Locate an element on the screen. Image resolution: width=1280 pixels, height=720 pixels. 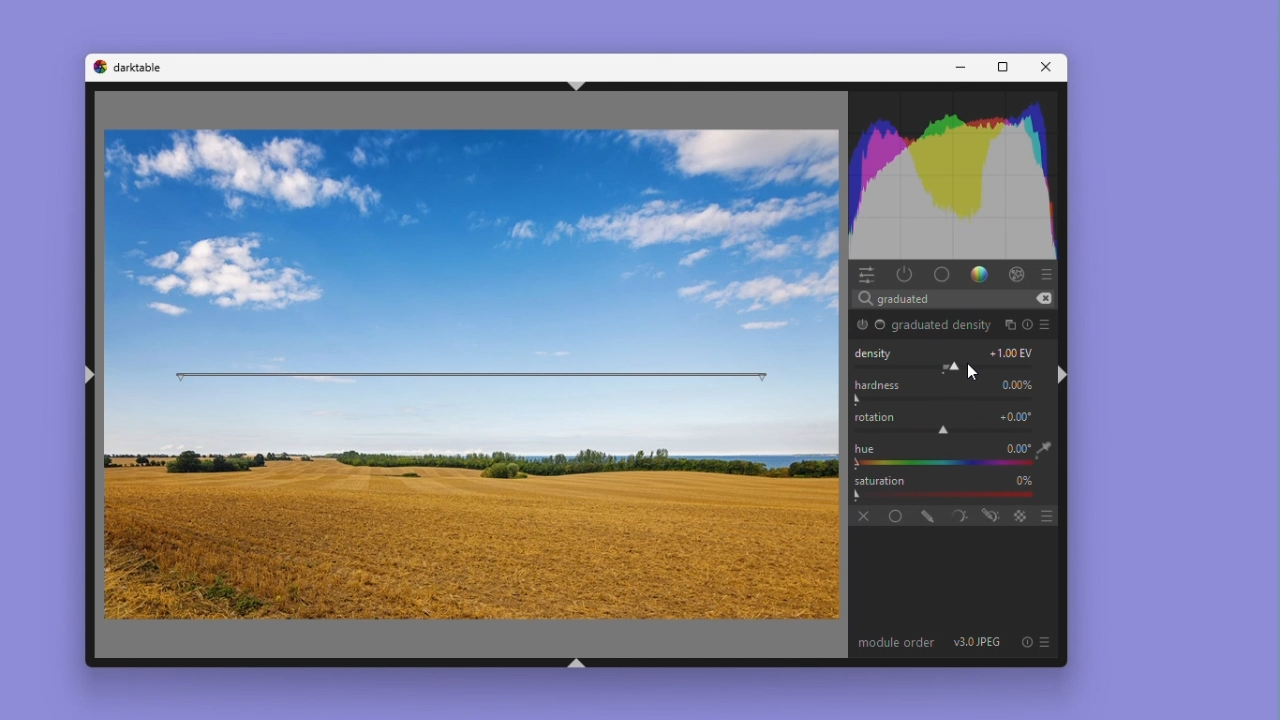
graduated density is located at coordinates (862, 324).